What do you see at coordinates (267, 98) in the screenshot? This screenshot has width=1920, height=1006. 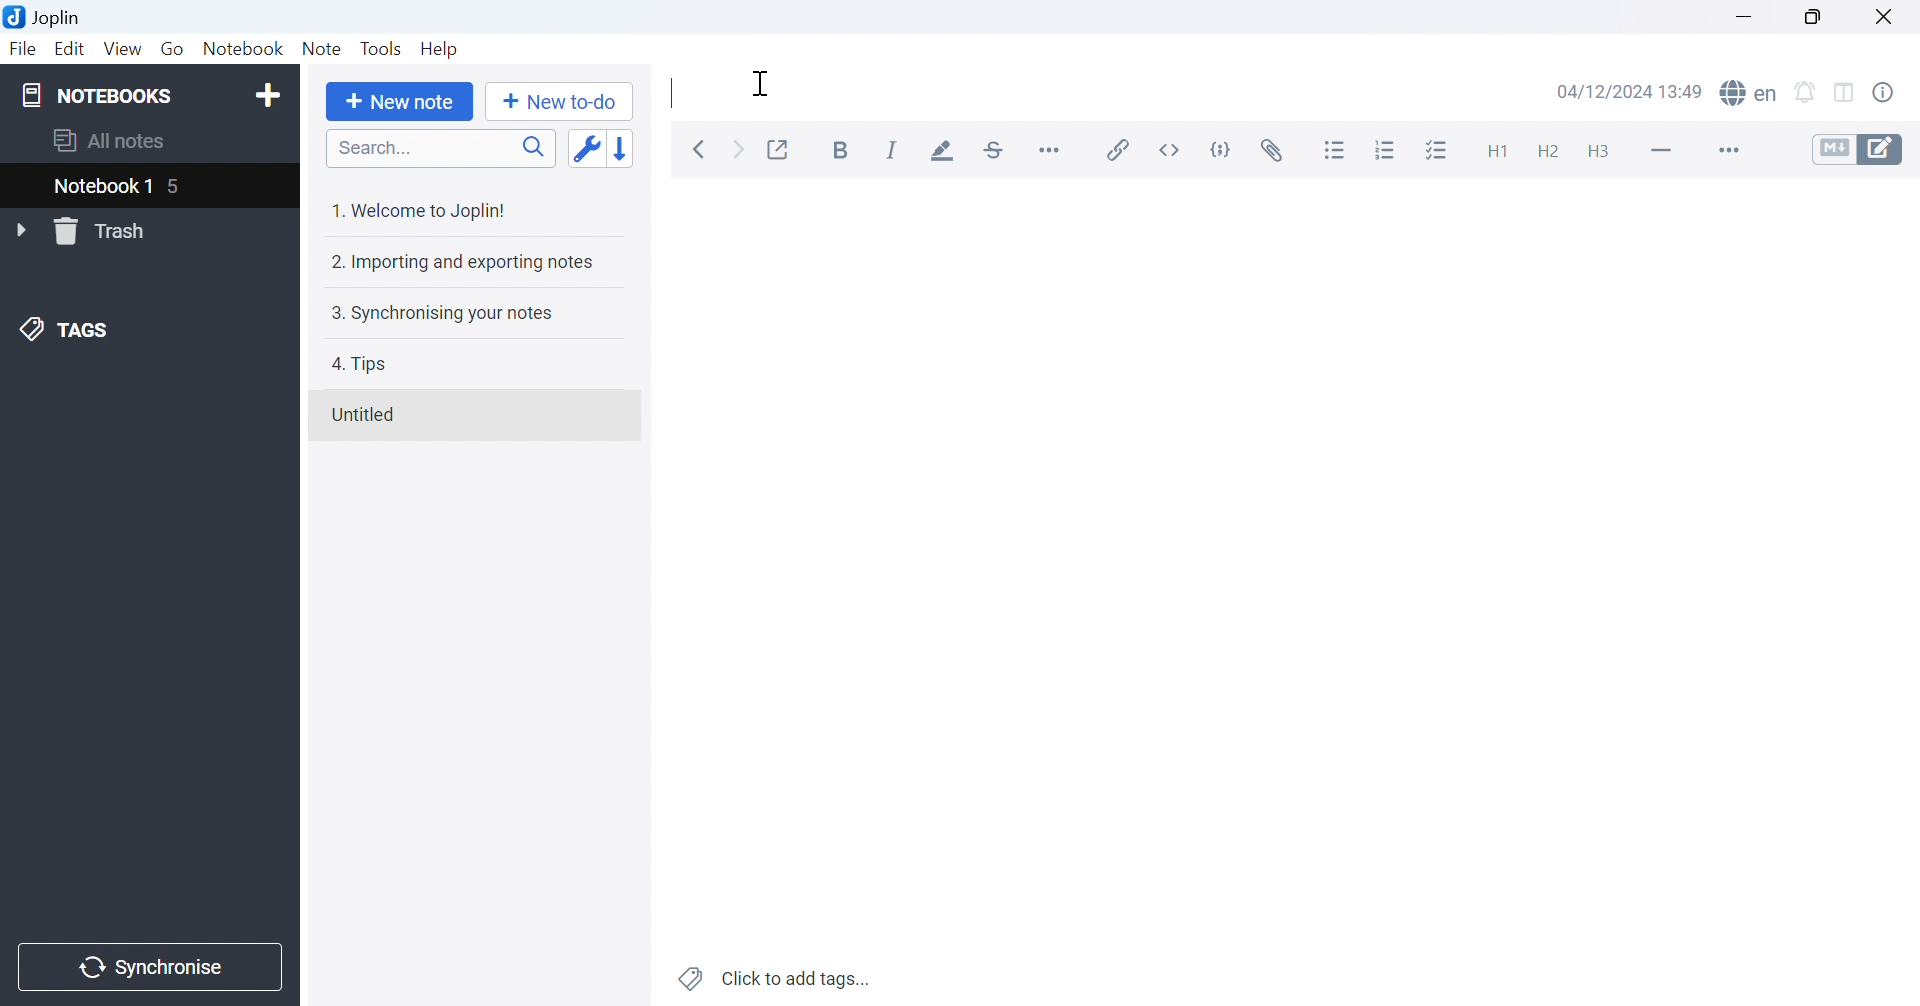 I see `Add notebook` at bounding box center [267, 98].